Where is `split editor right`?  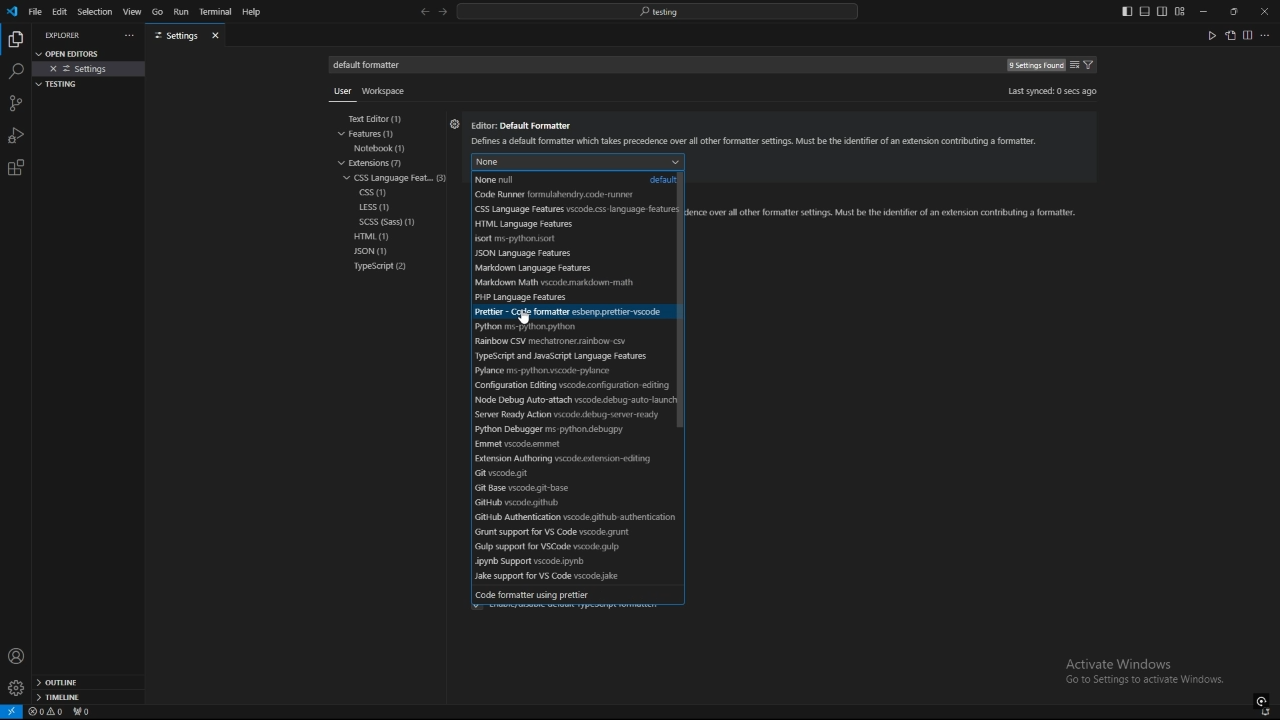
split editor right is located at coordinates (1248, 35).